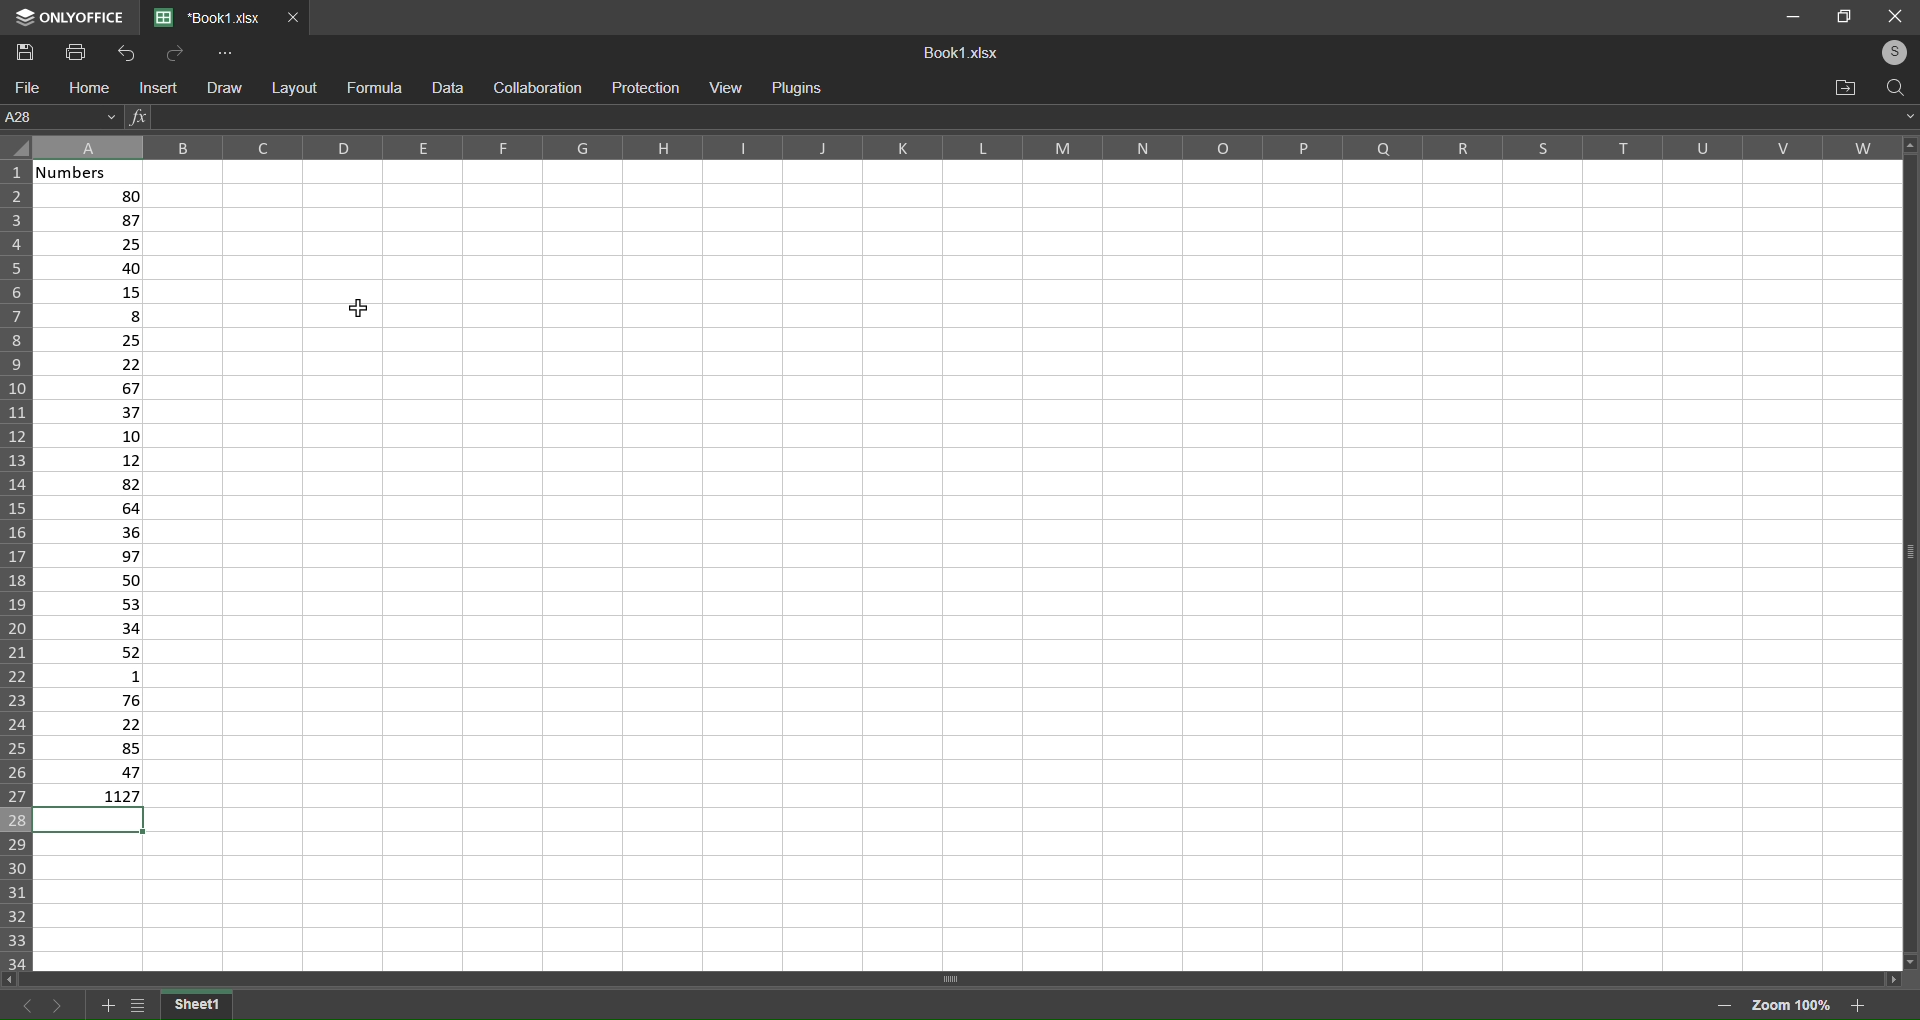 The image size is (1920, 1020). Describe the element at coordinates (27, 51) in the screenshot. I see `Save` at that location.